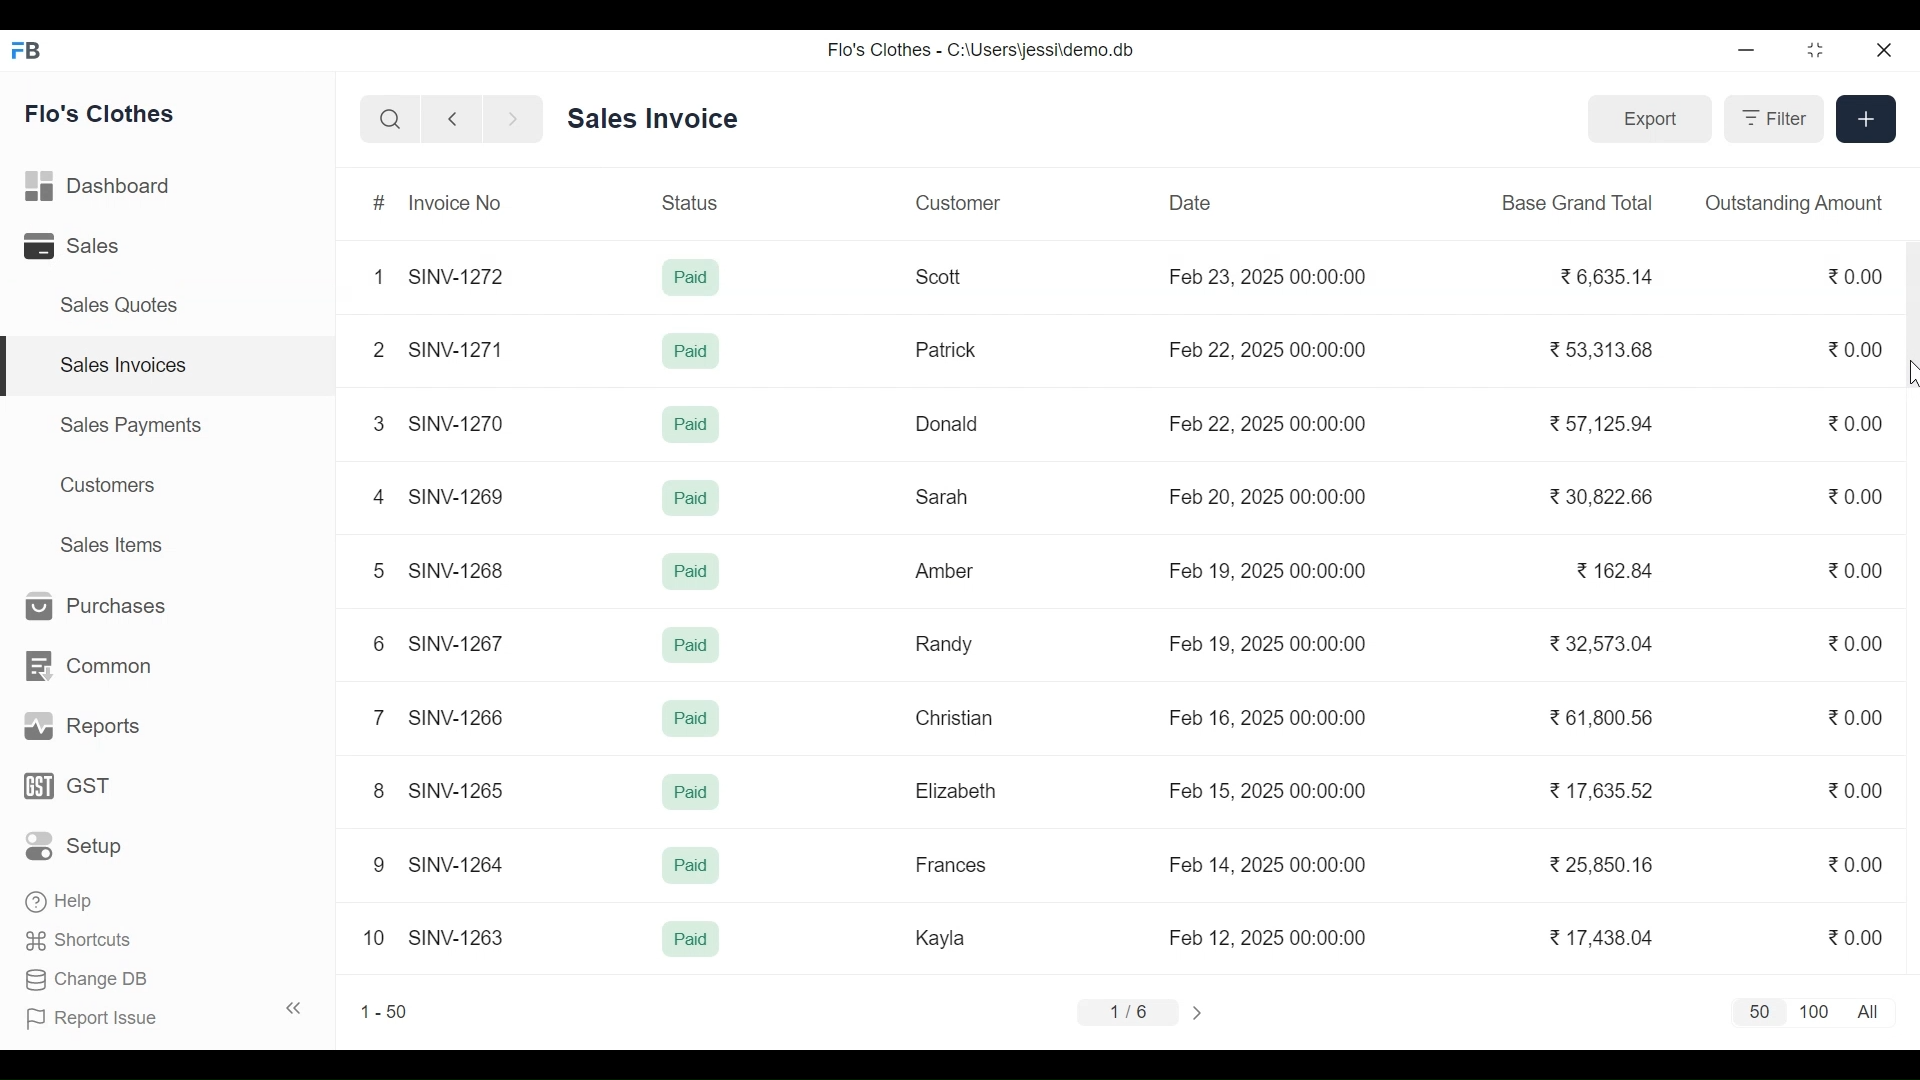  Describe the element at coordinates (1794, 202) in the screenshot. I see `Outstanding Amount` at that location.